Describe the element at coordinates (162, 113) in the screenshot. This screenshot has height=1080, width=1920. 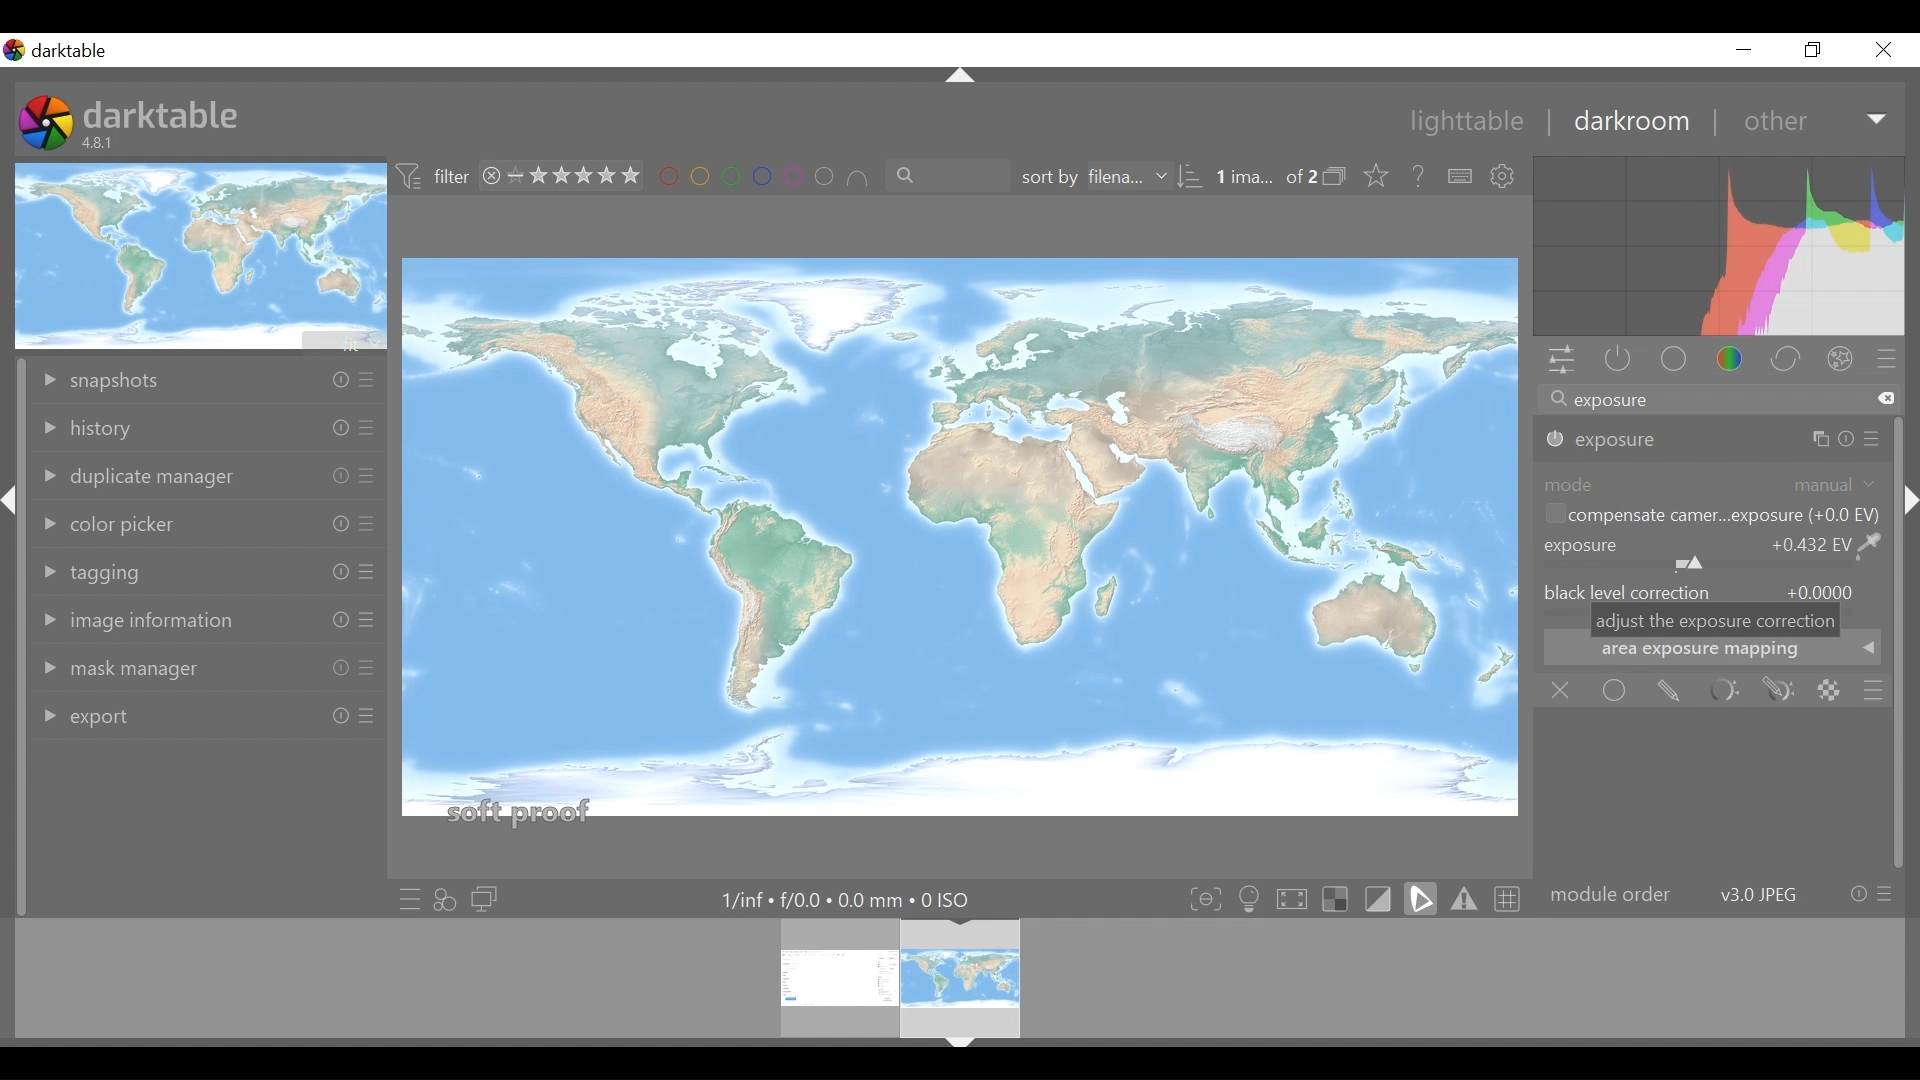
I see `darktable` at that location.